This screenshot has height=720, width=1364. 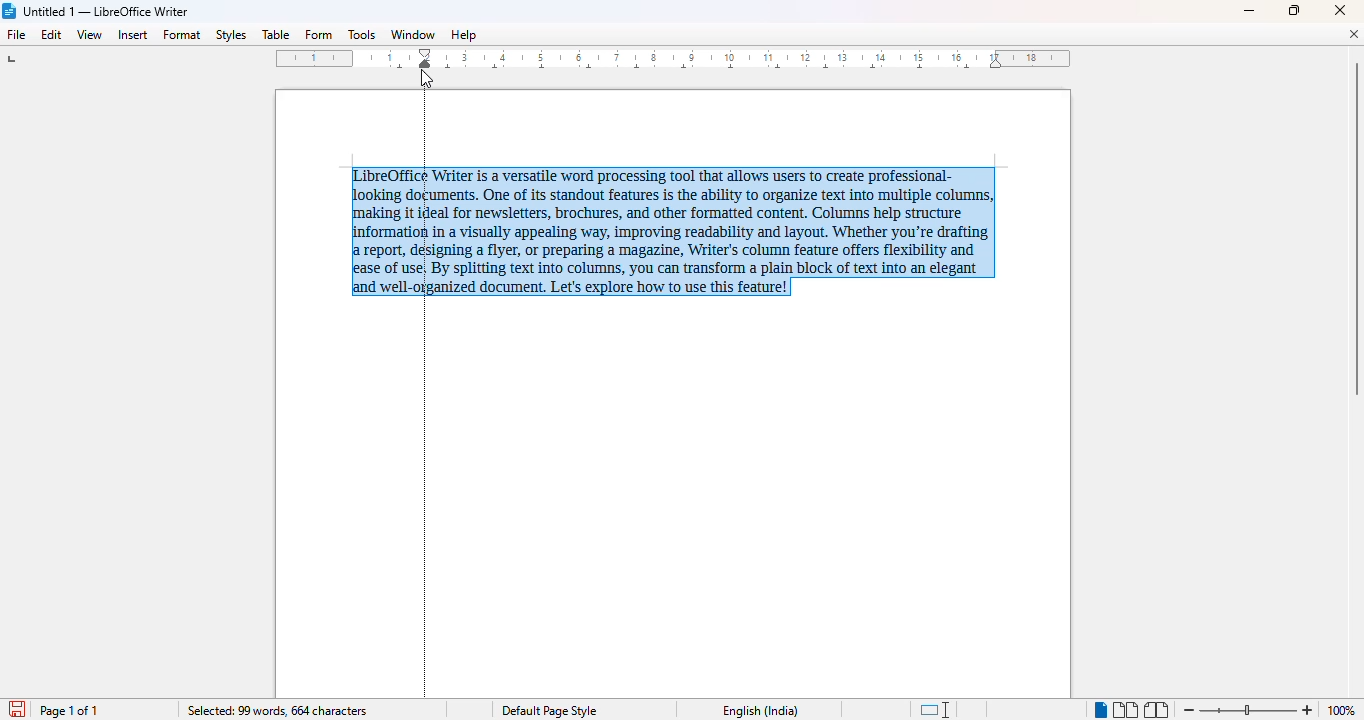 What do you see at coordinates (275, 34) in the screenshot?
I see `table` at bounding box center [275, 34].